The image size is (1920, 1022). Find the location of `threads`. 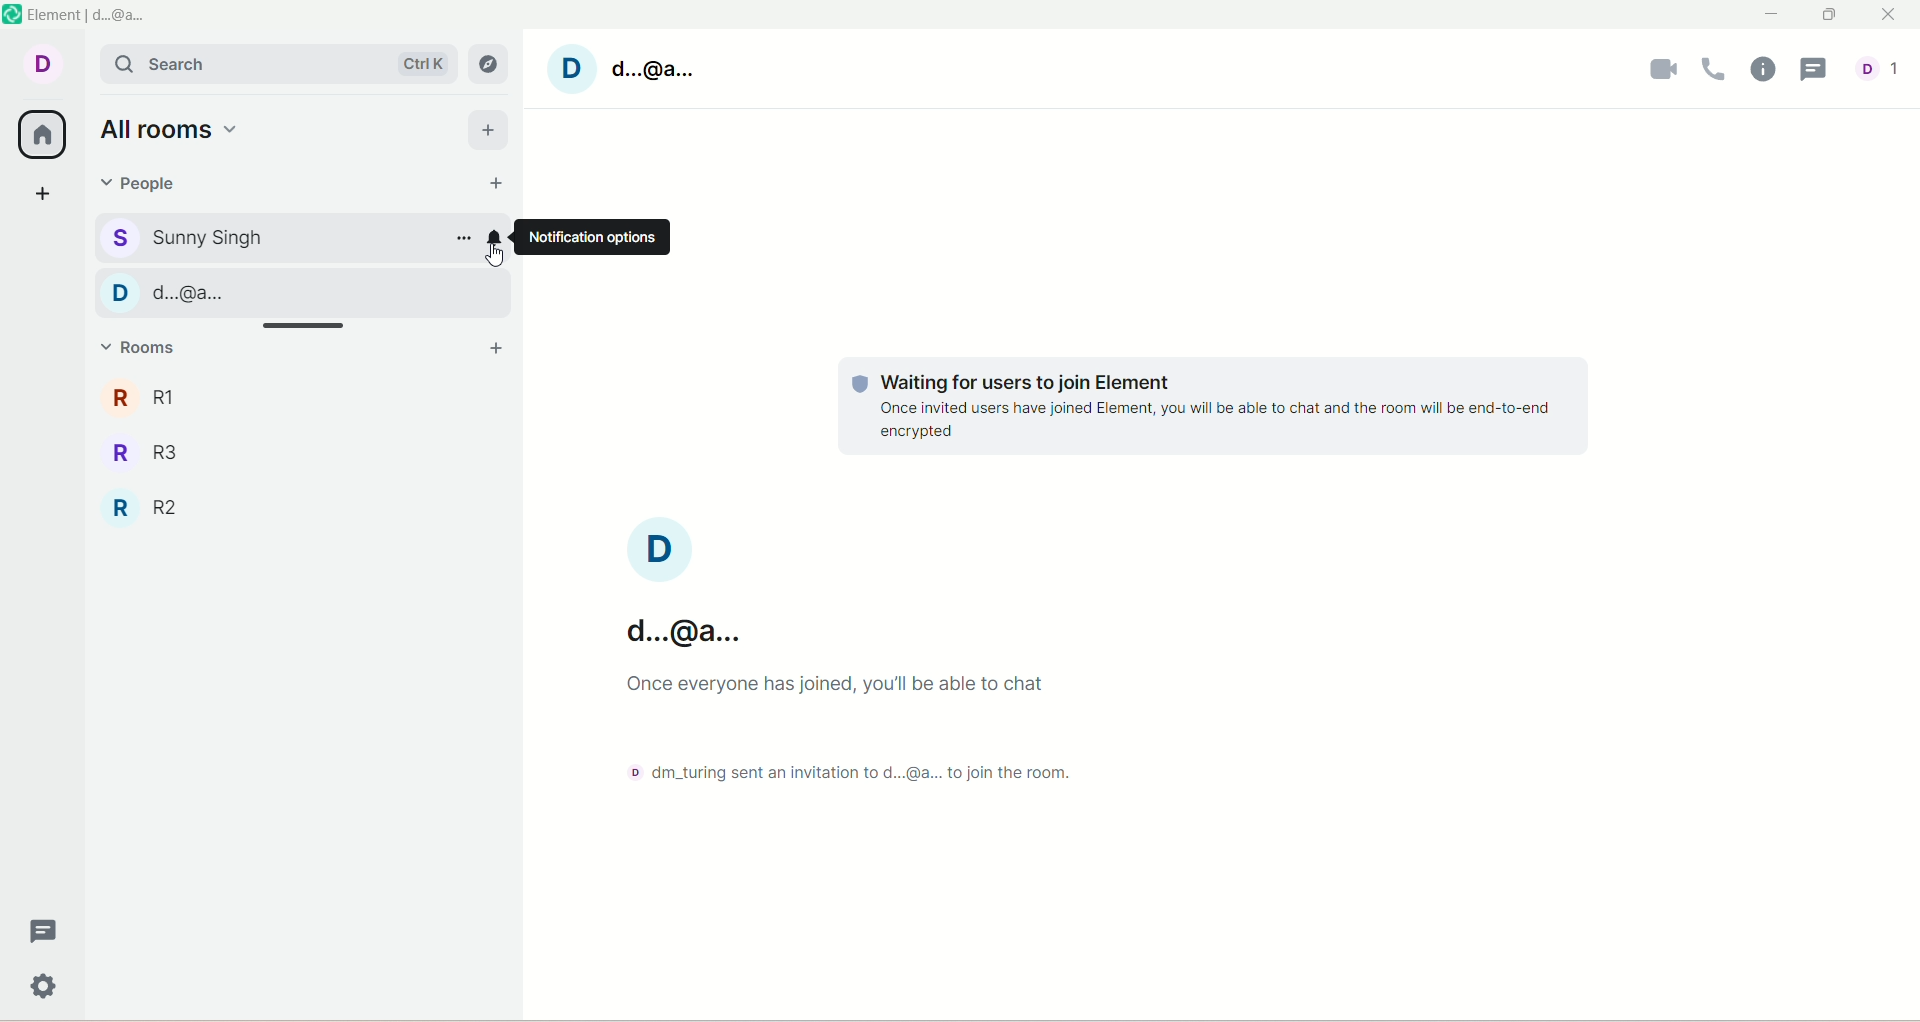

threads is located at coordinates (46, 929).